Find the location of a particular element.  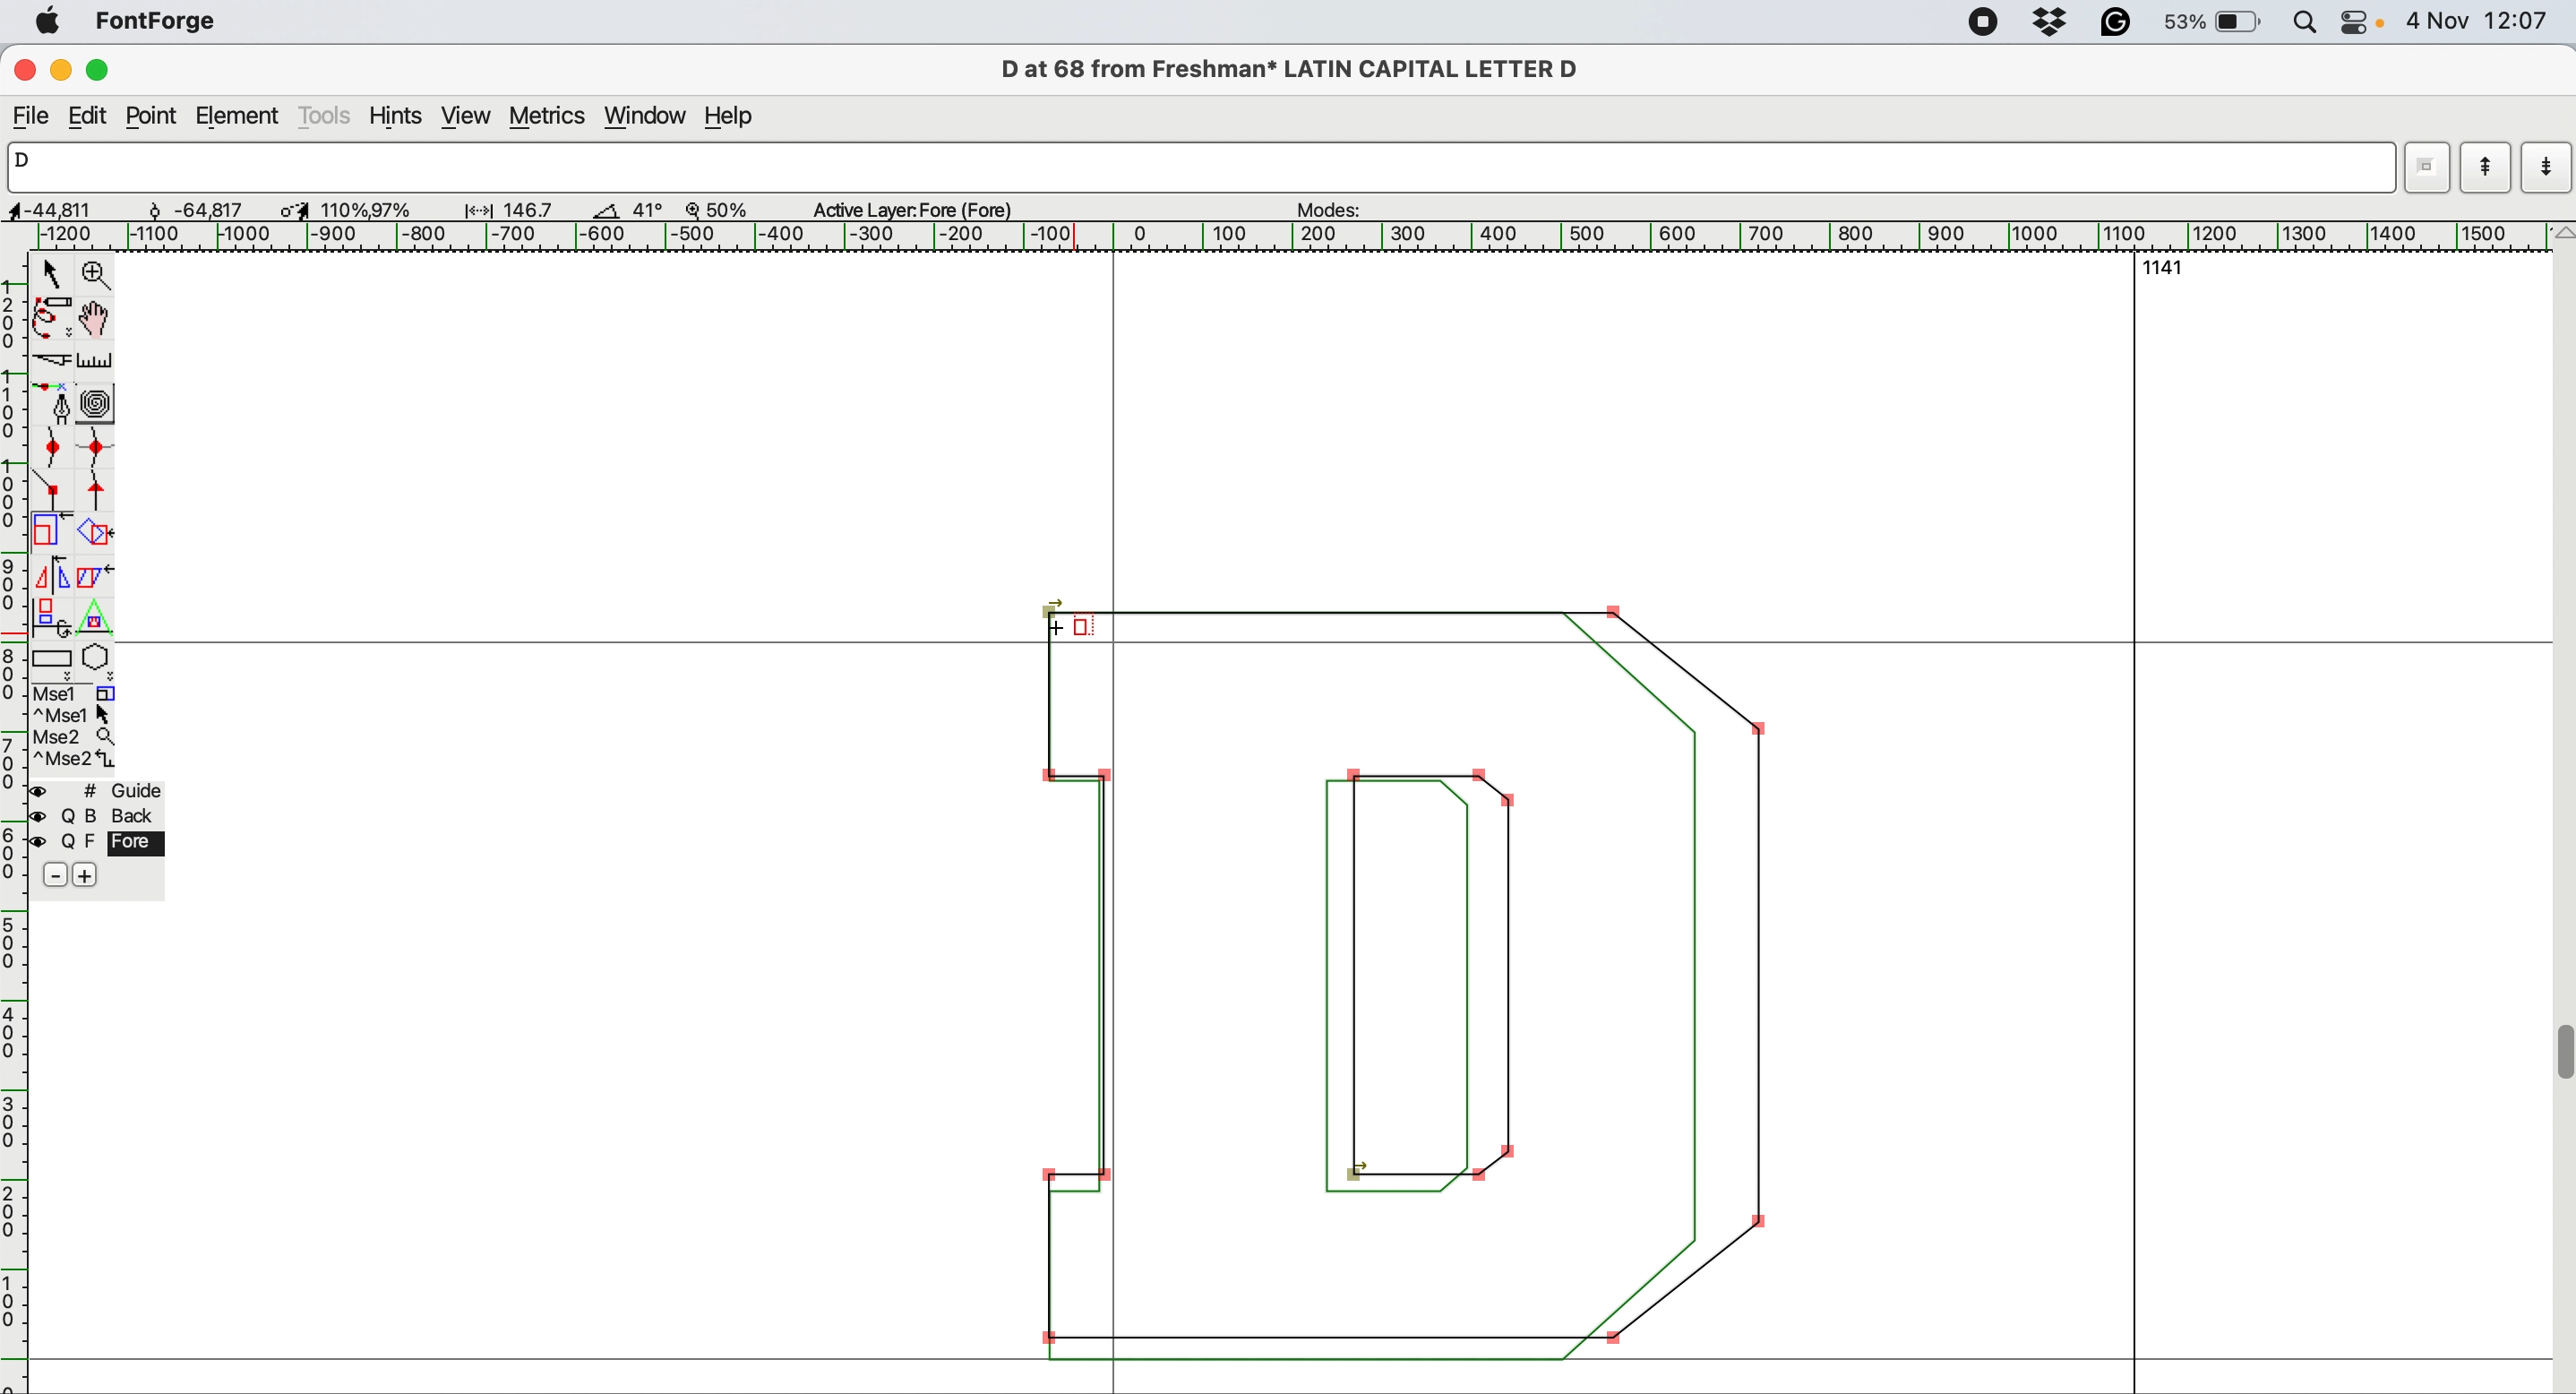

add a comer point is located at coordinates (52, 491).